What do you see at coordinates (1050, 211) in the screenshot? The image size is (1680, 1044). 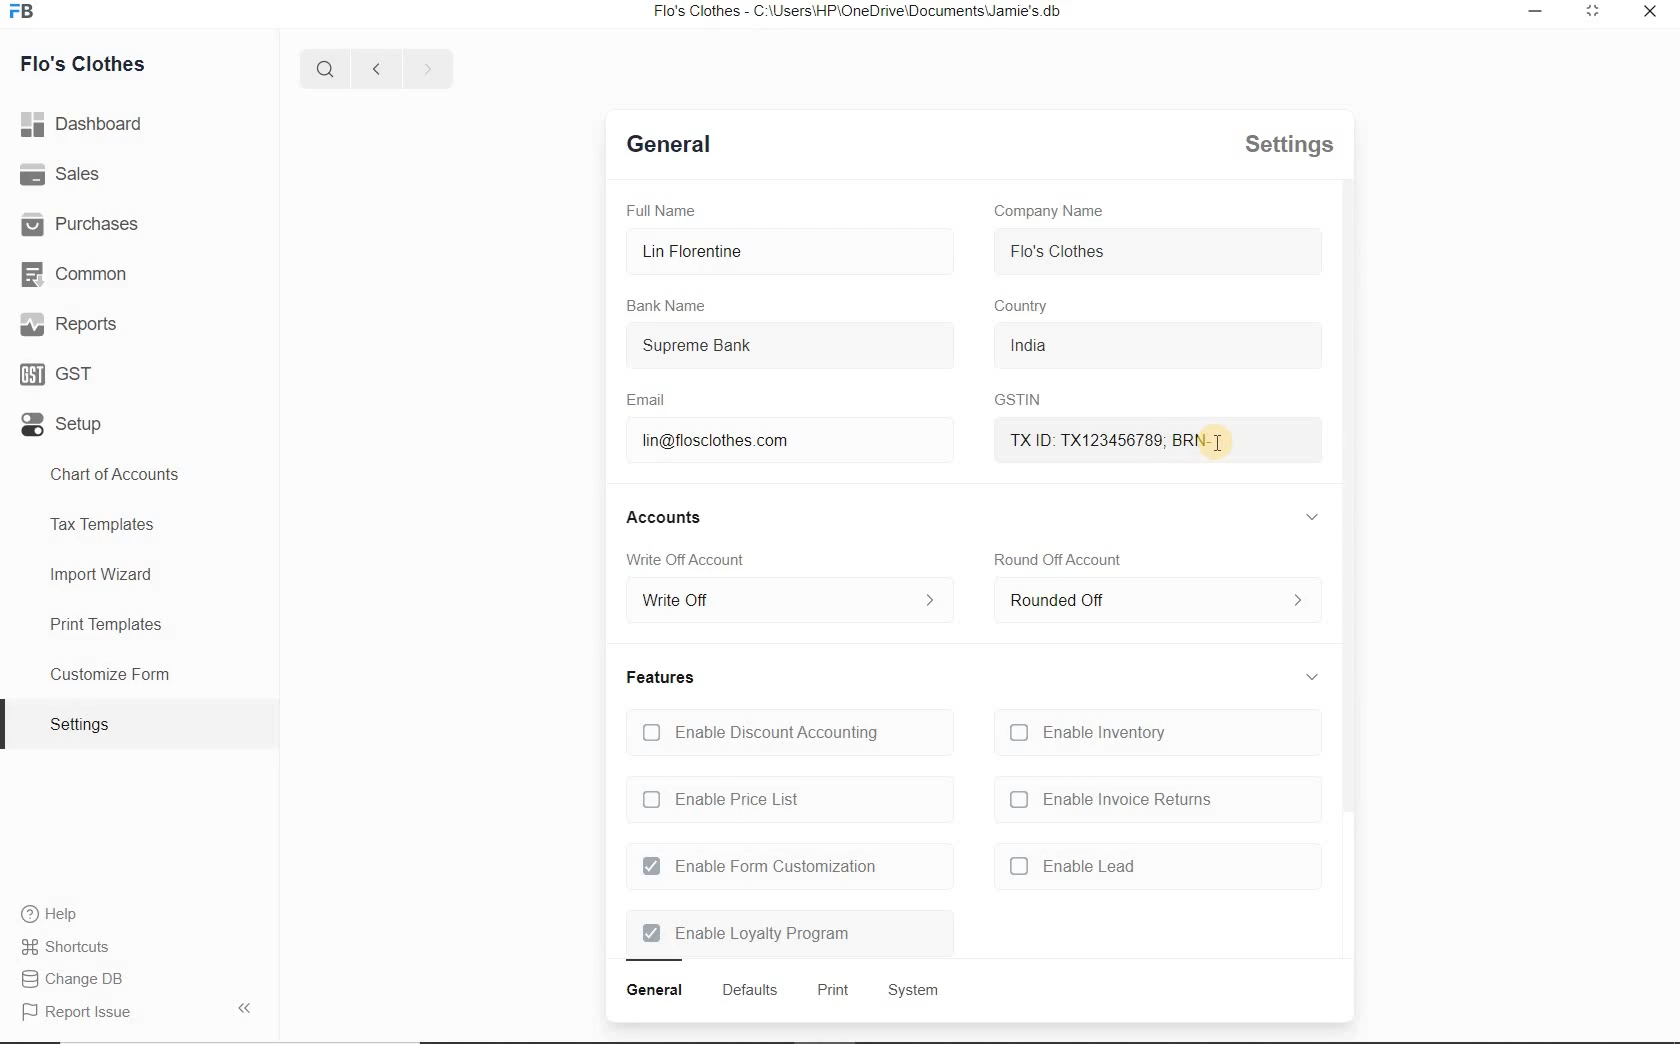 I see `Company Name` at bounding box center [1050, 211].